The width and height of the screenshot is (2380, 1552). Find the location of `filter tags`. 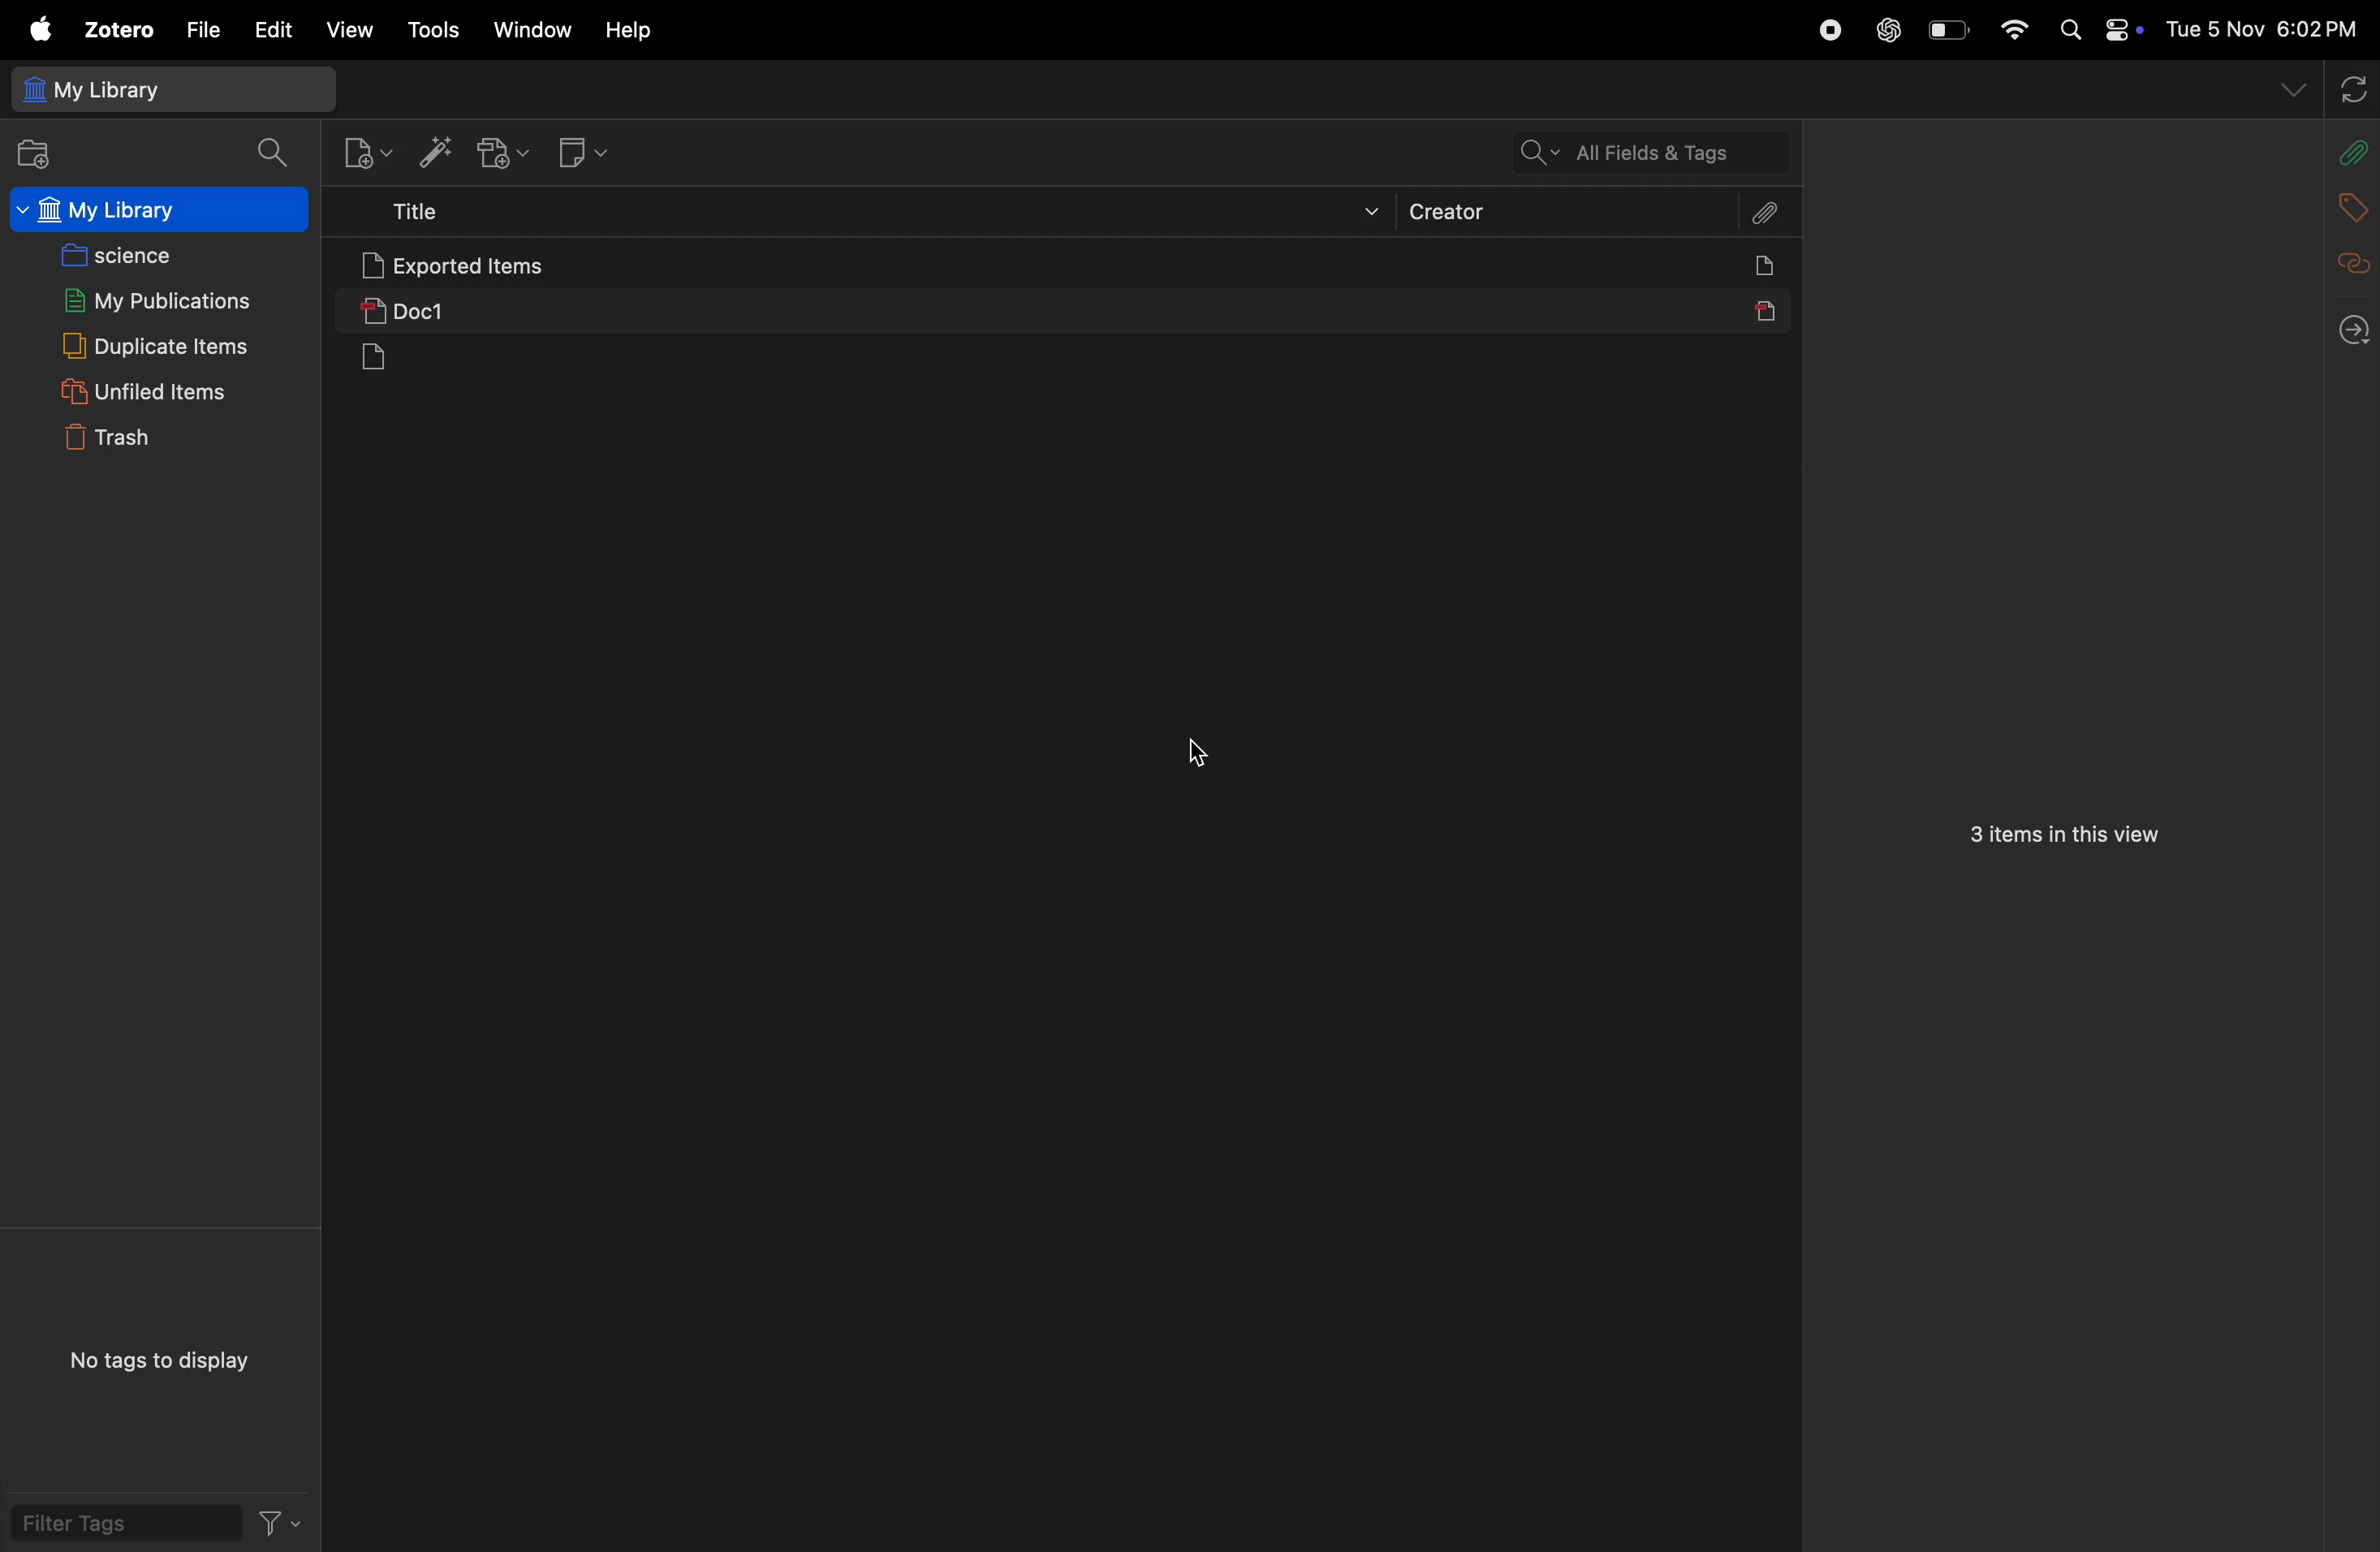

filter tags is located at coordinates (280, 1524).